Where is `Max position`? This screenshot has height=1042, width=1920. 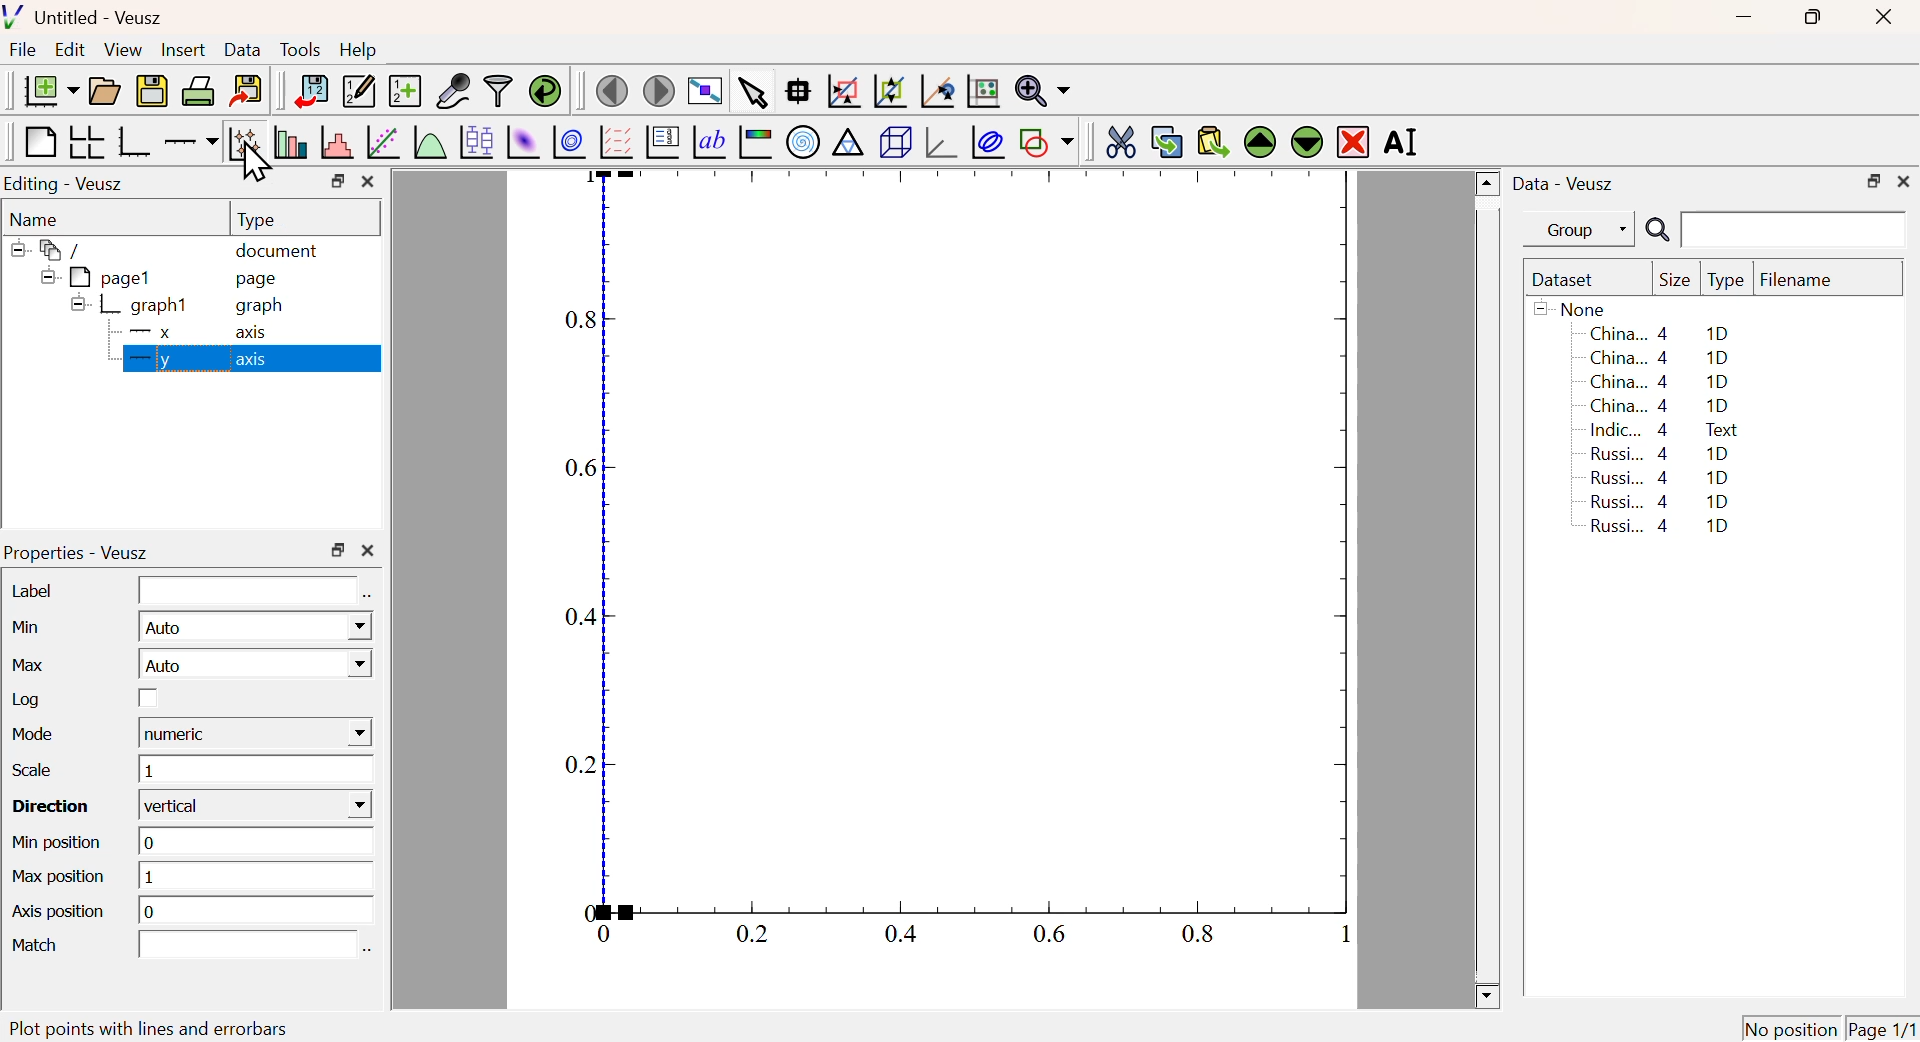
Max position is located at coordinates (61, 878).